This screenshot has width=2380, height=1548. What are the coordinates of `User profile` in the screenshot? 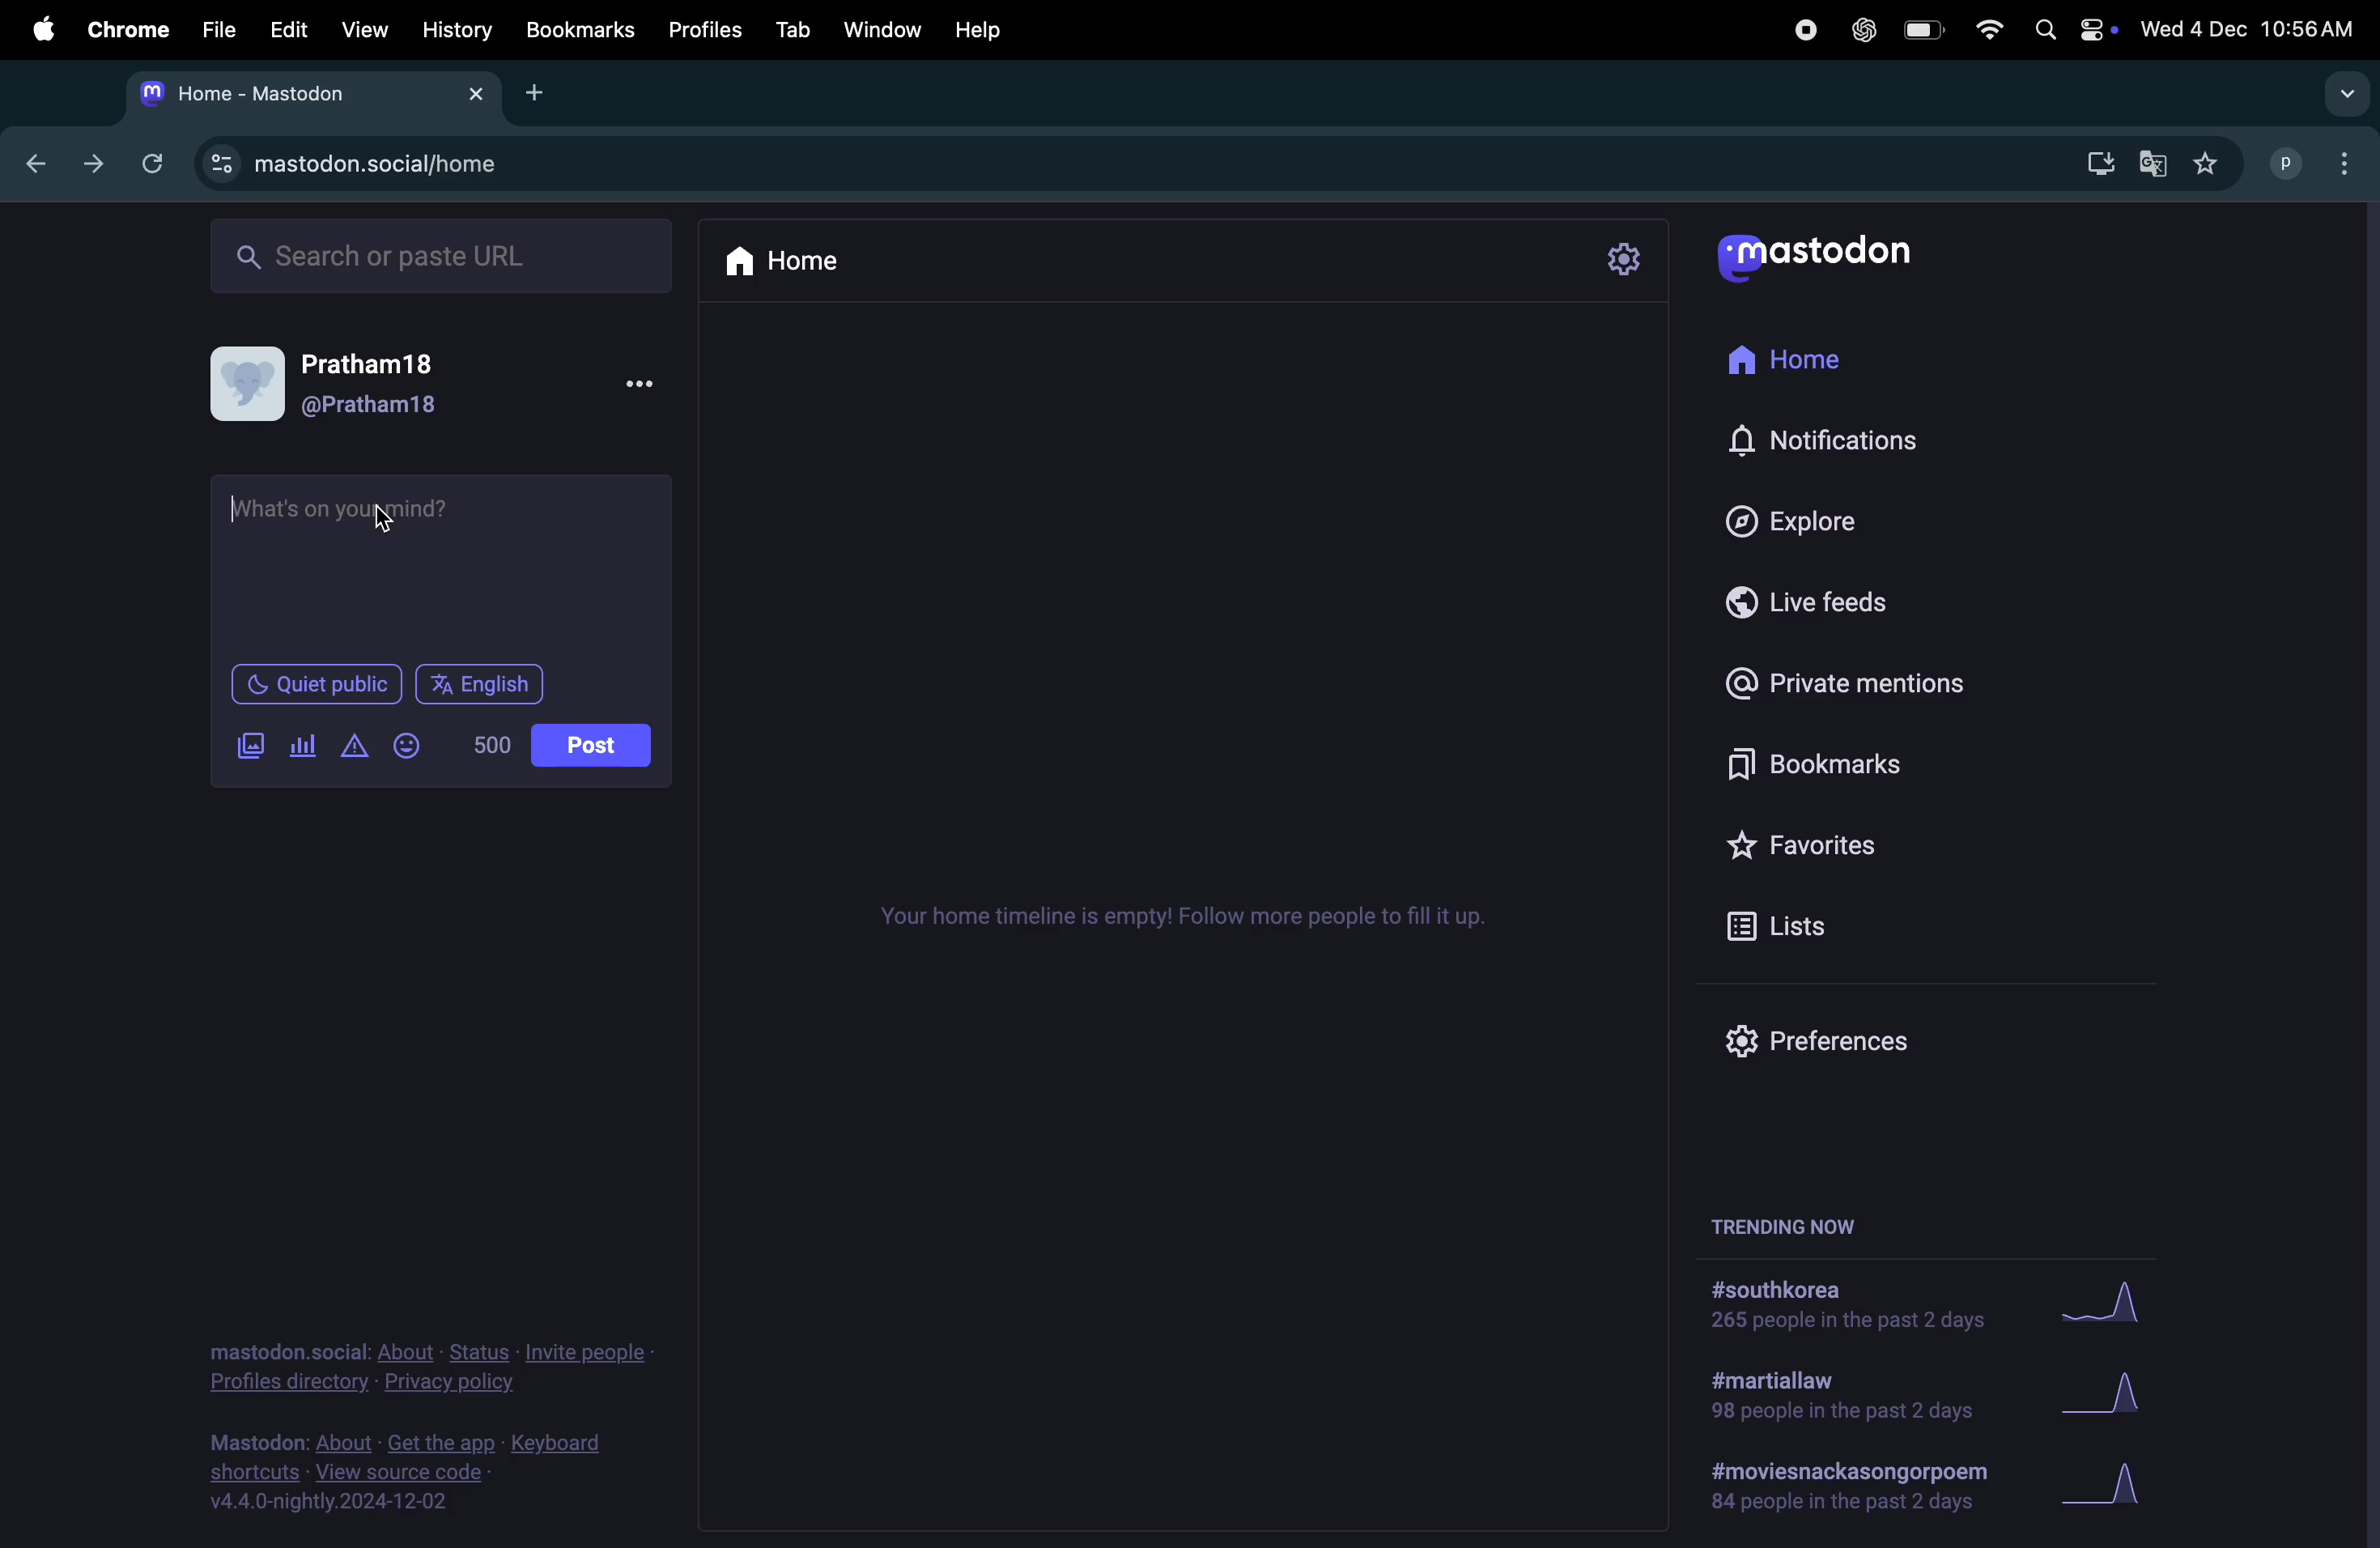 It's located at (350, 385).